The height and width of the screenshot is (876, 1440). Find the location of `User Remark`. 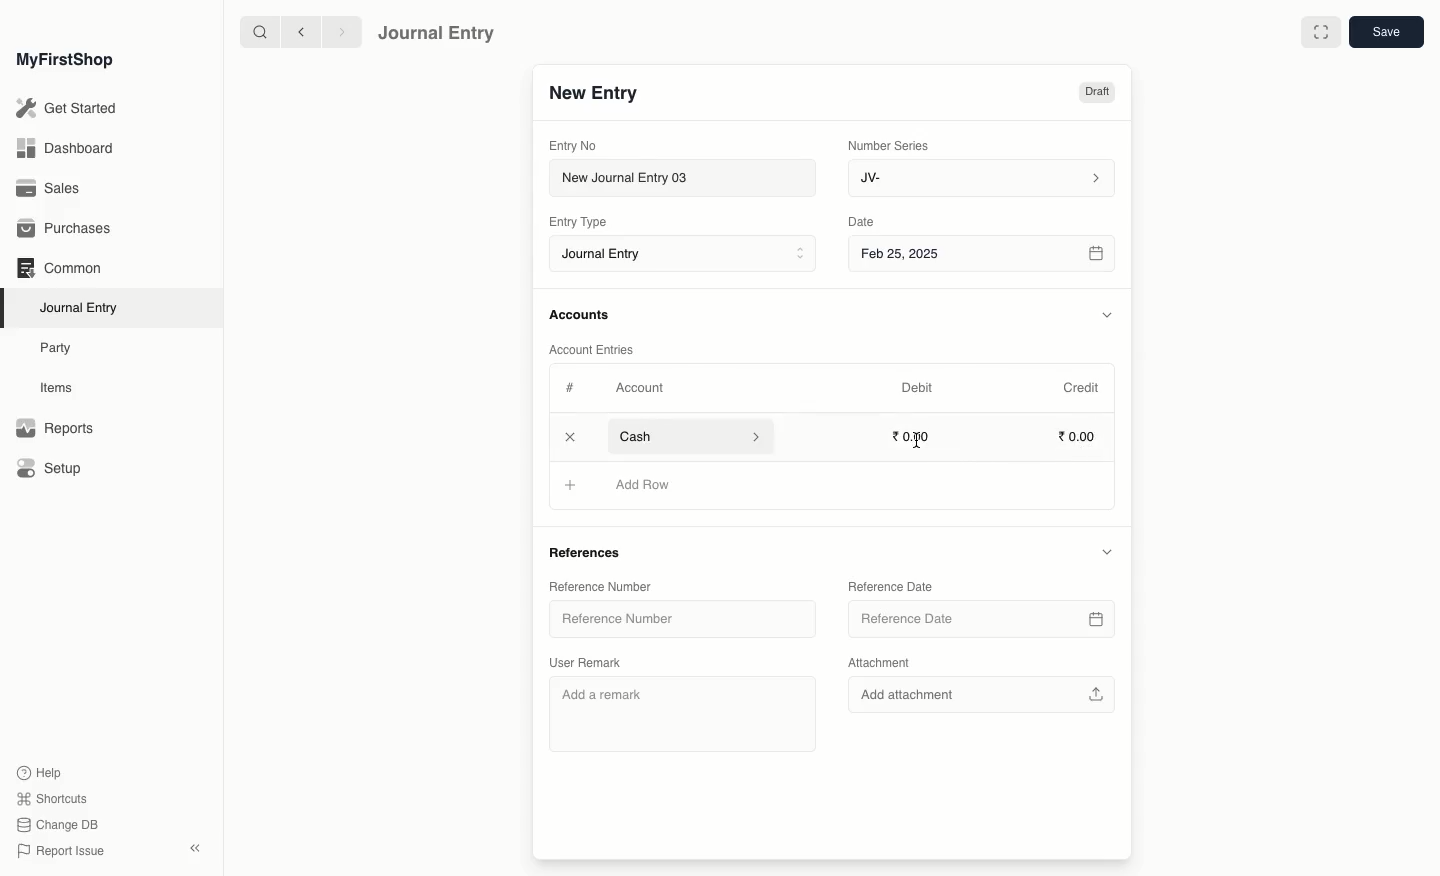

User Remark is located at coordinates (593, 663).